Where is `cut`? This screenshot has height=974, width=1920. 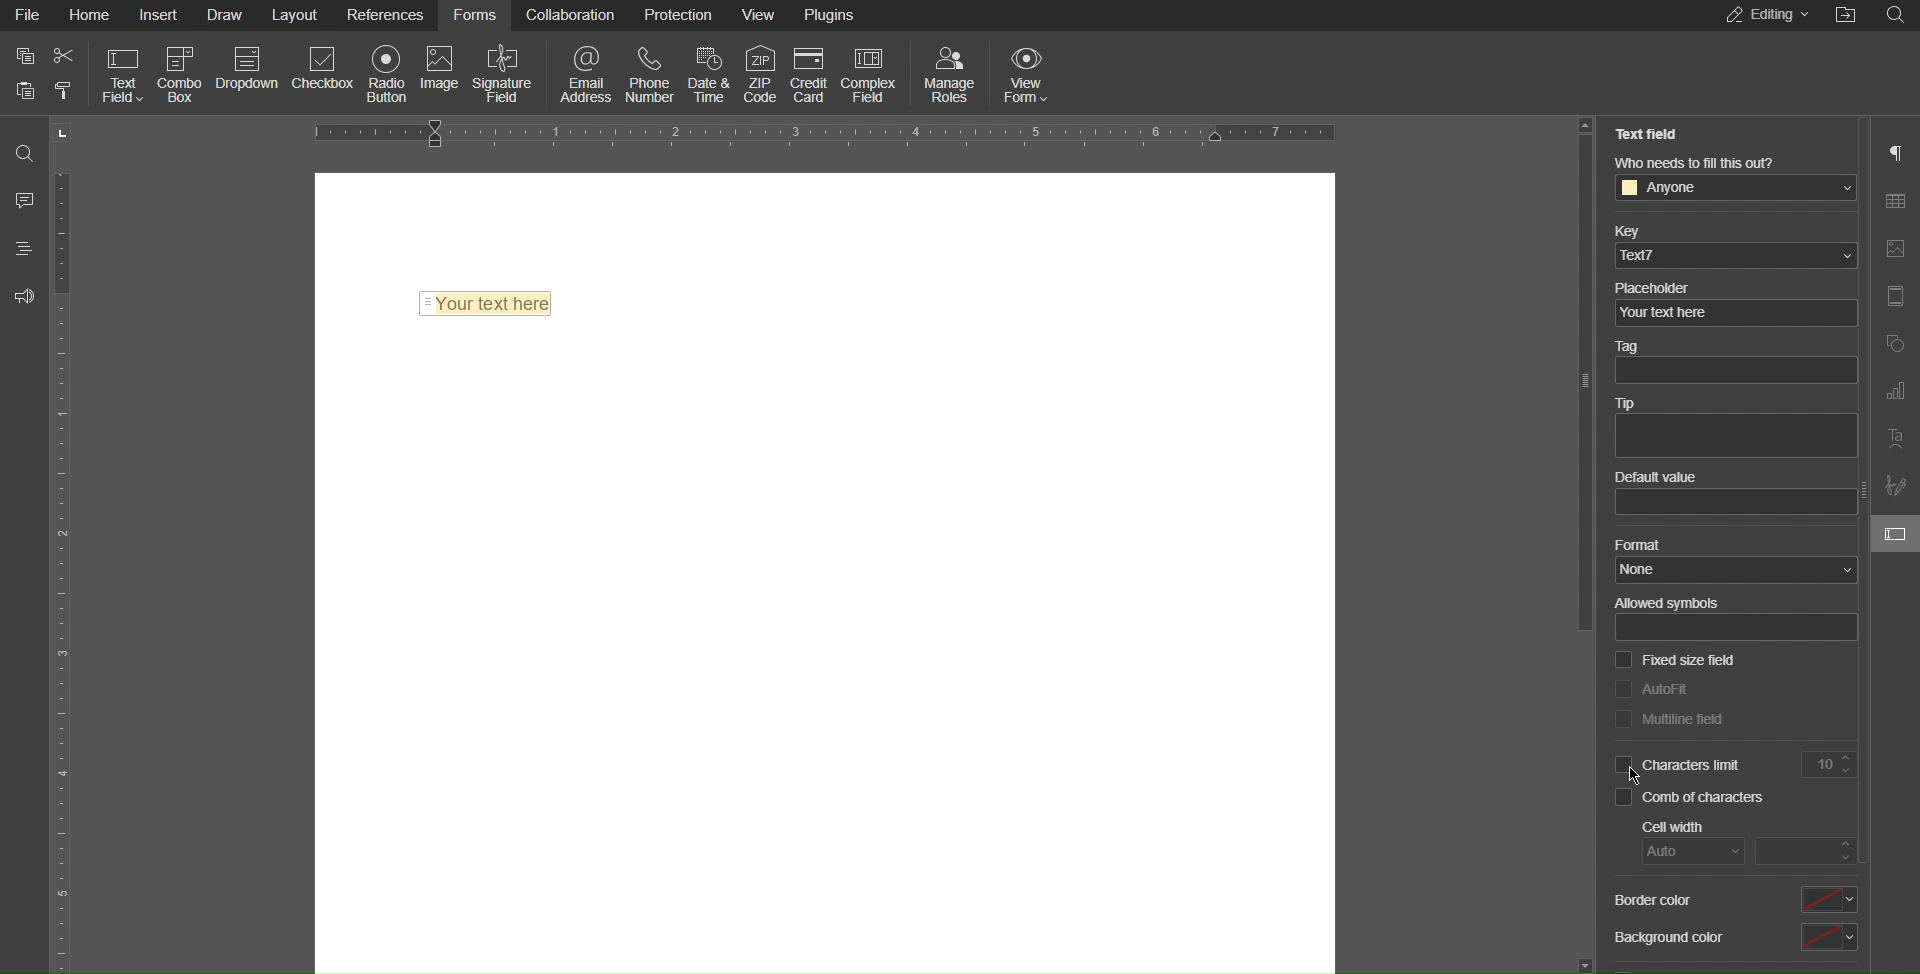
cut is located at coordinates (65, 56).